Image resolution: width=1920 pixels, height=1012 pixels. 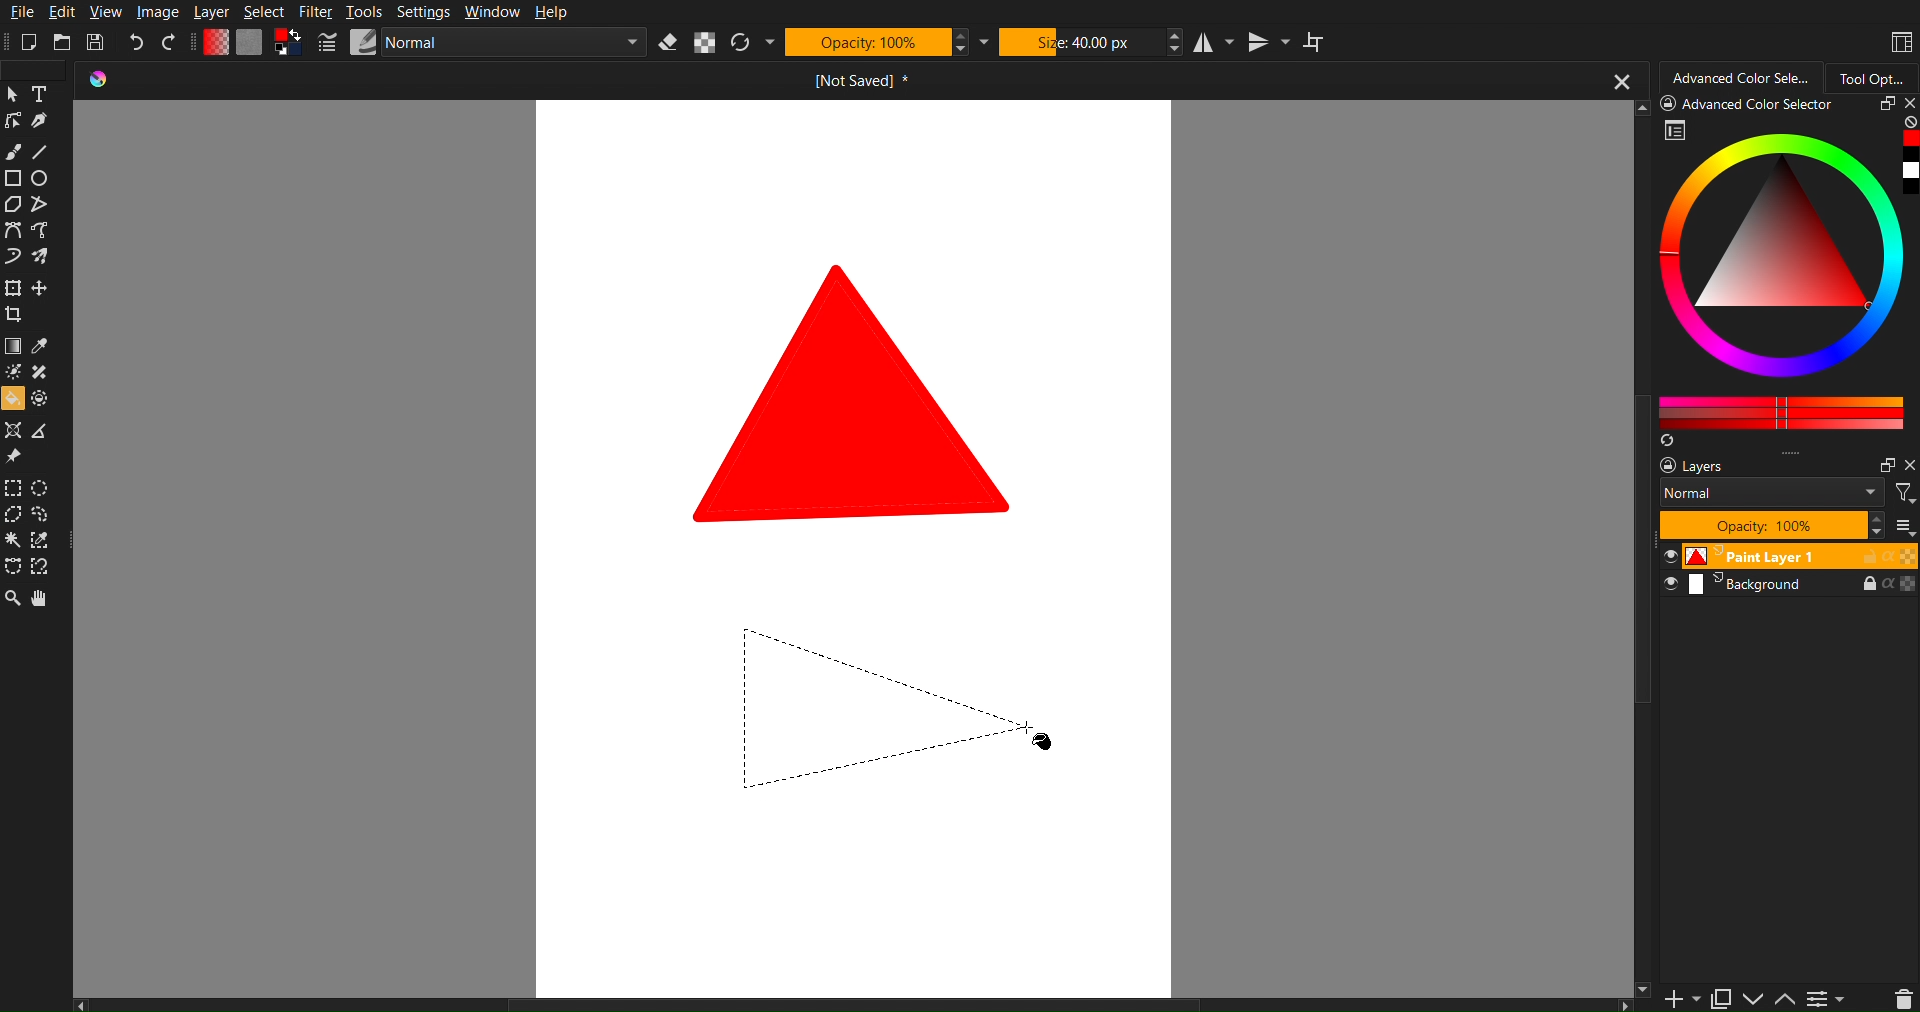 What do you see at coordinates (46, 516) in the screenshot?
I see `Selection freeshape` at bounding box center [46, 516].